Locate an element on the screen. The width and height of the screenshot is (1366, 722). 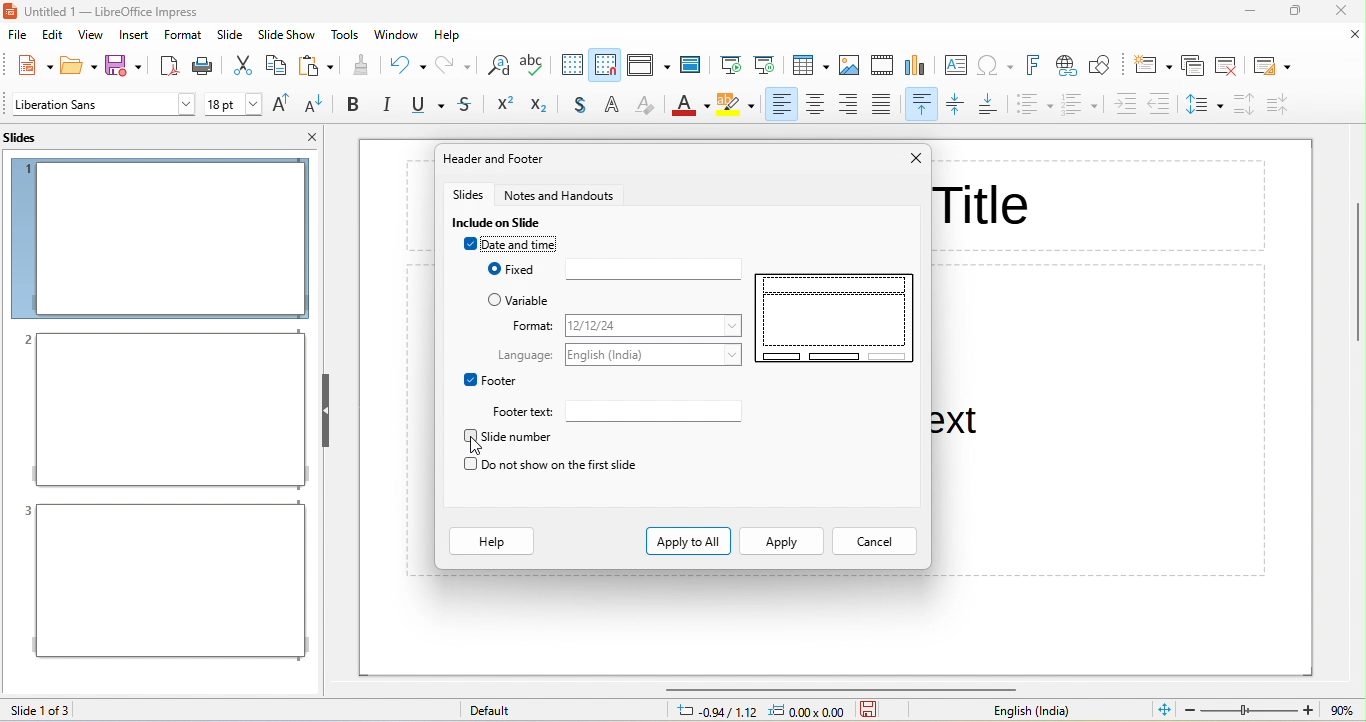
Checkbox is located at coordinates (469, 379).